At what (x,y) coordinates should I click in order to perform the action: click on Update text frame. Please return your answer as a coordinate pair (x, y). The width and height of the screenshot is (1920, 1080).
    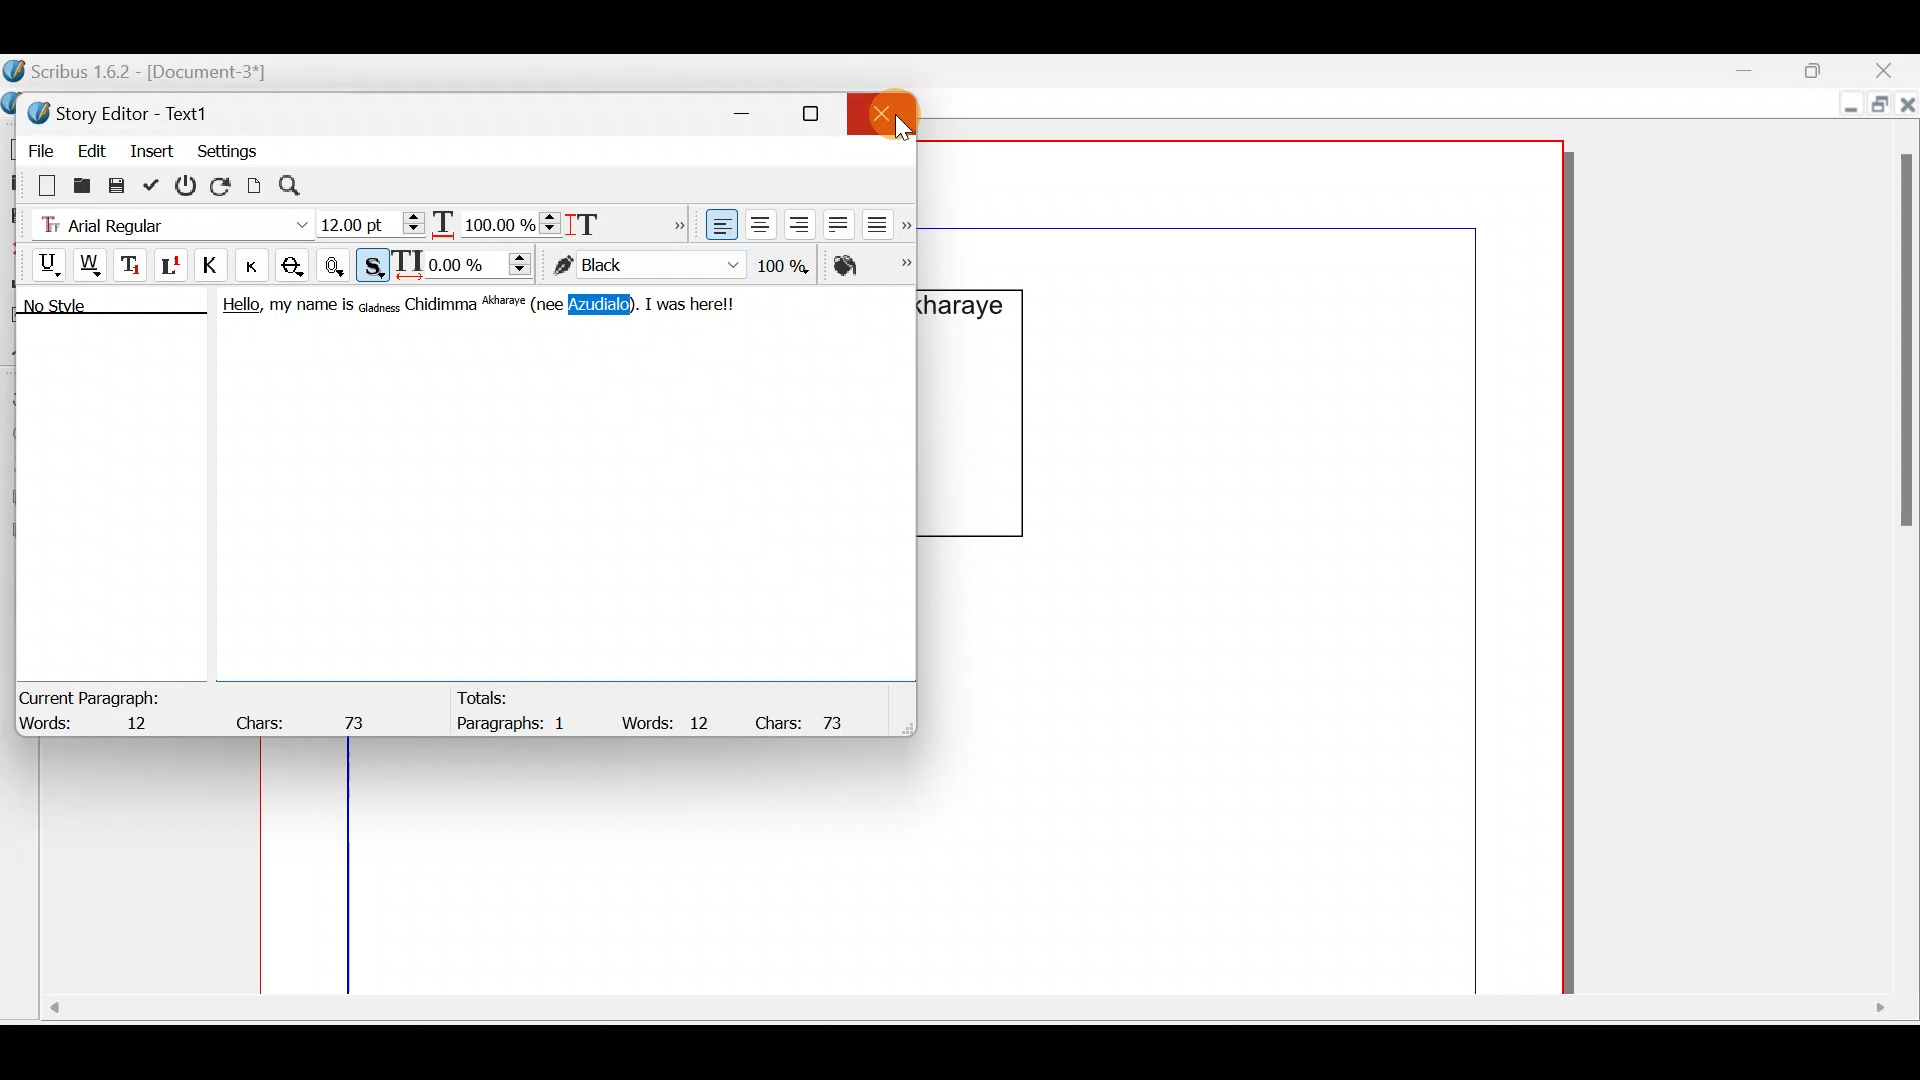
    Looking at the image, I should click on (255, 183).